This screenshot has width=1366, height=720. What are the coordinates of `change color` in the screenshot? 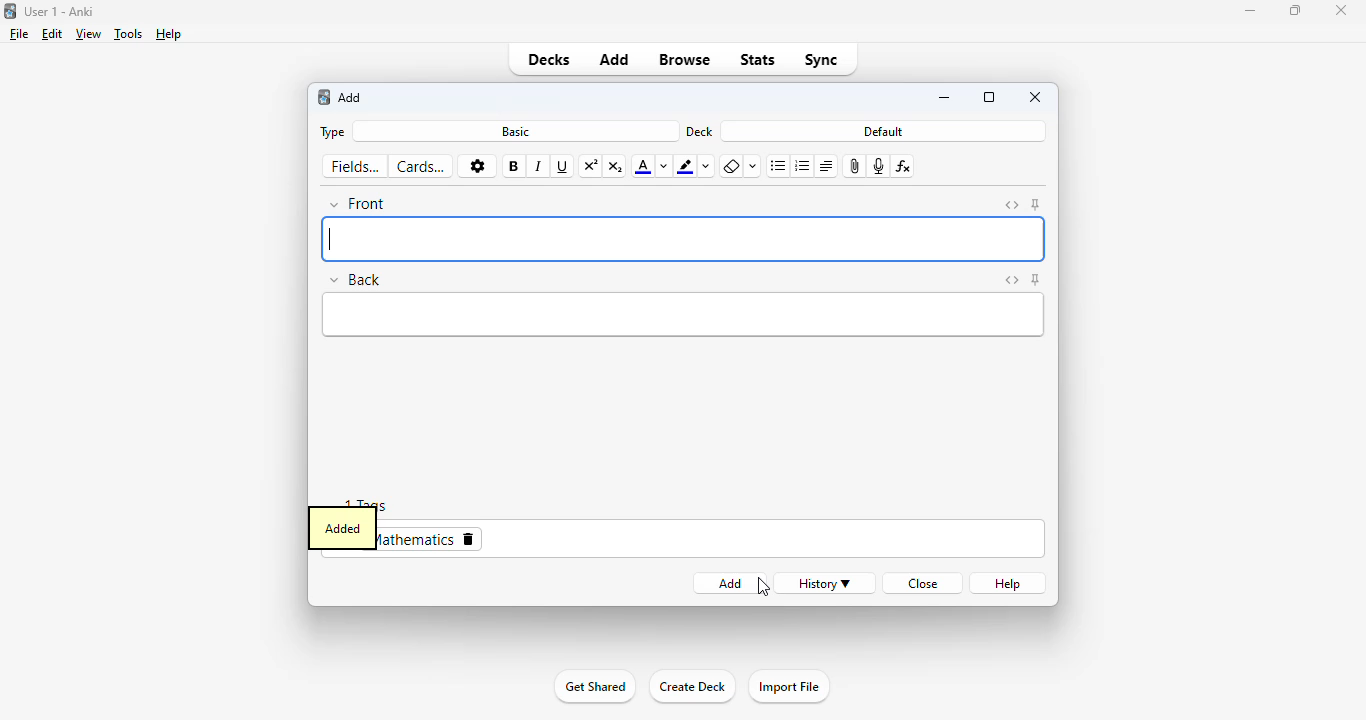 It's located at (709, 167).